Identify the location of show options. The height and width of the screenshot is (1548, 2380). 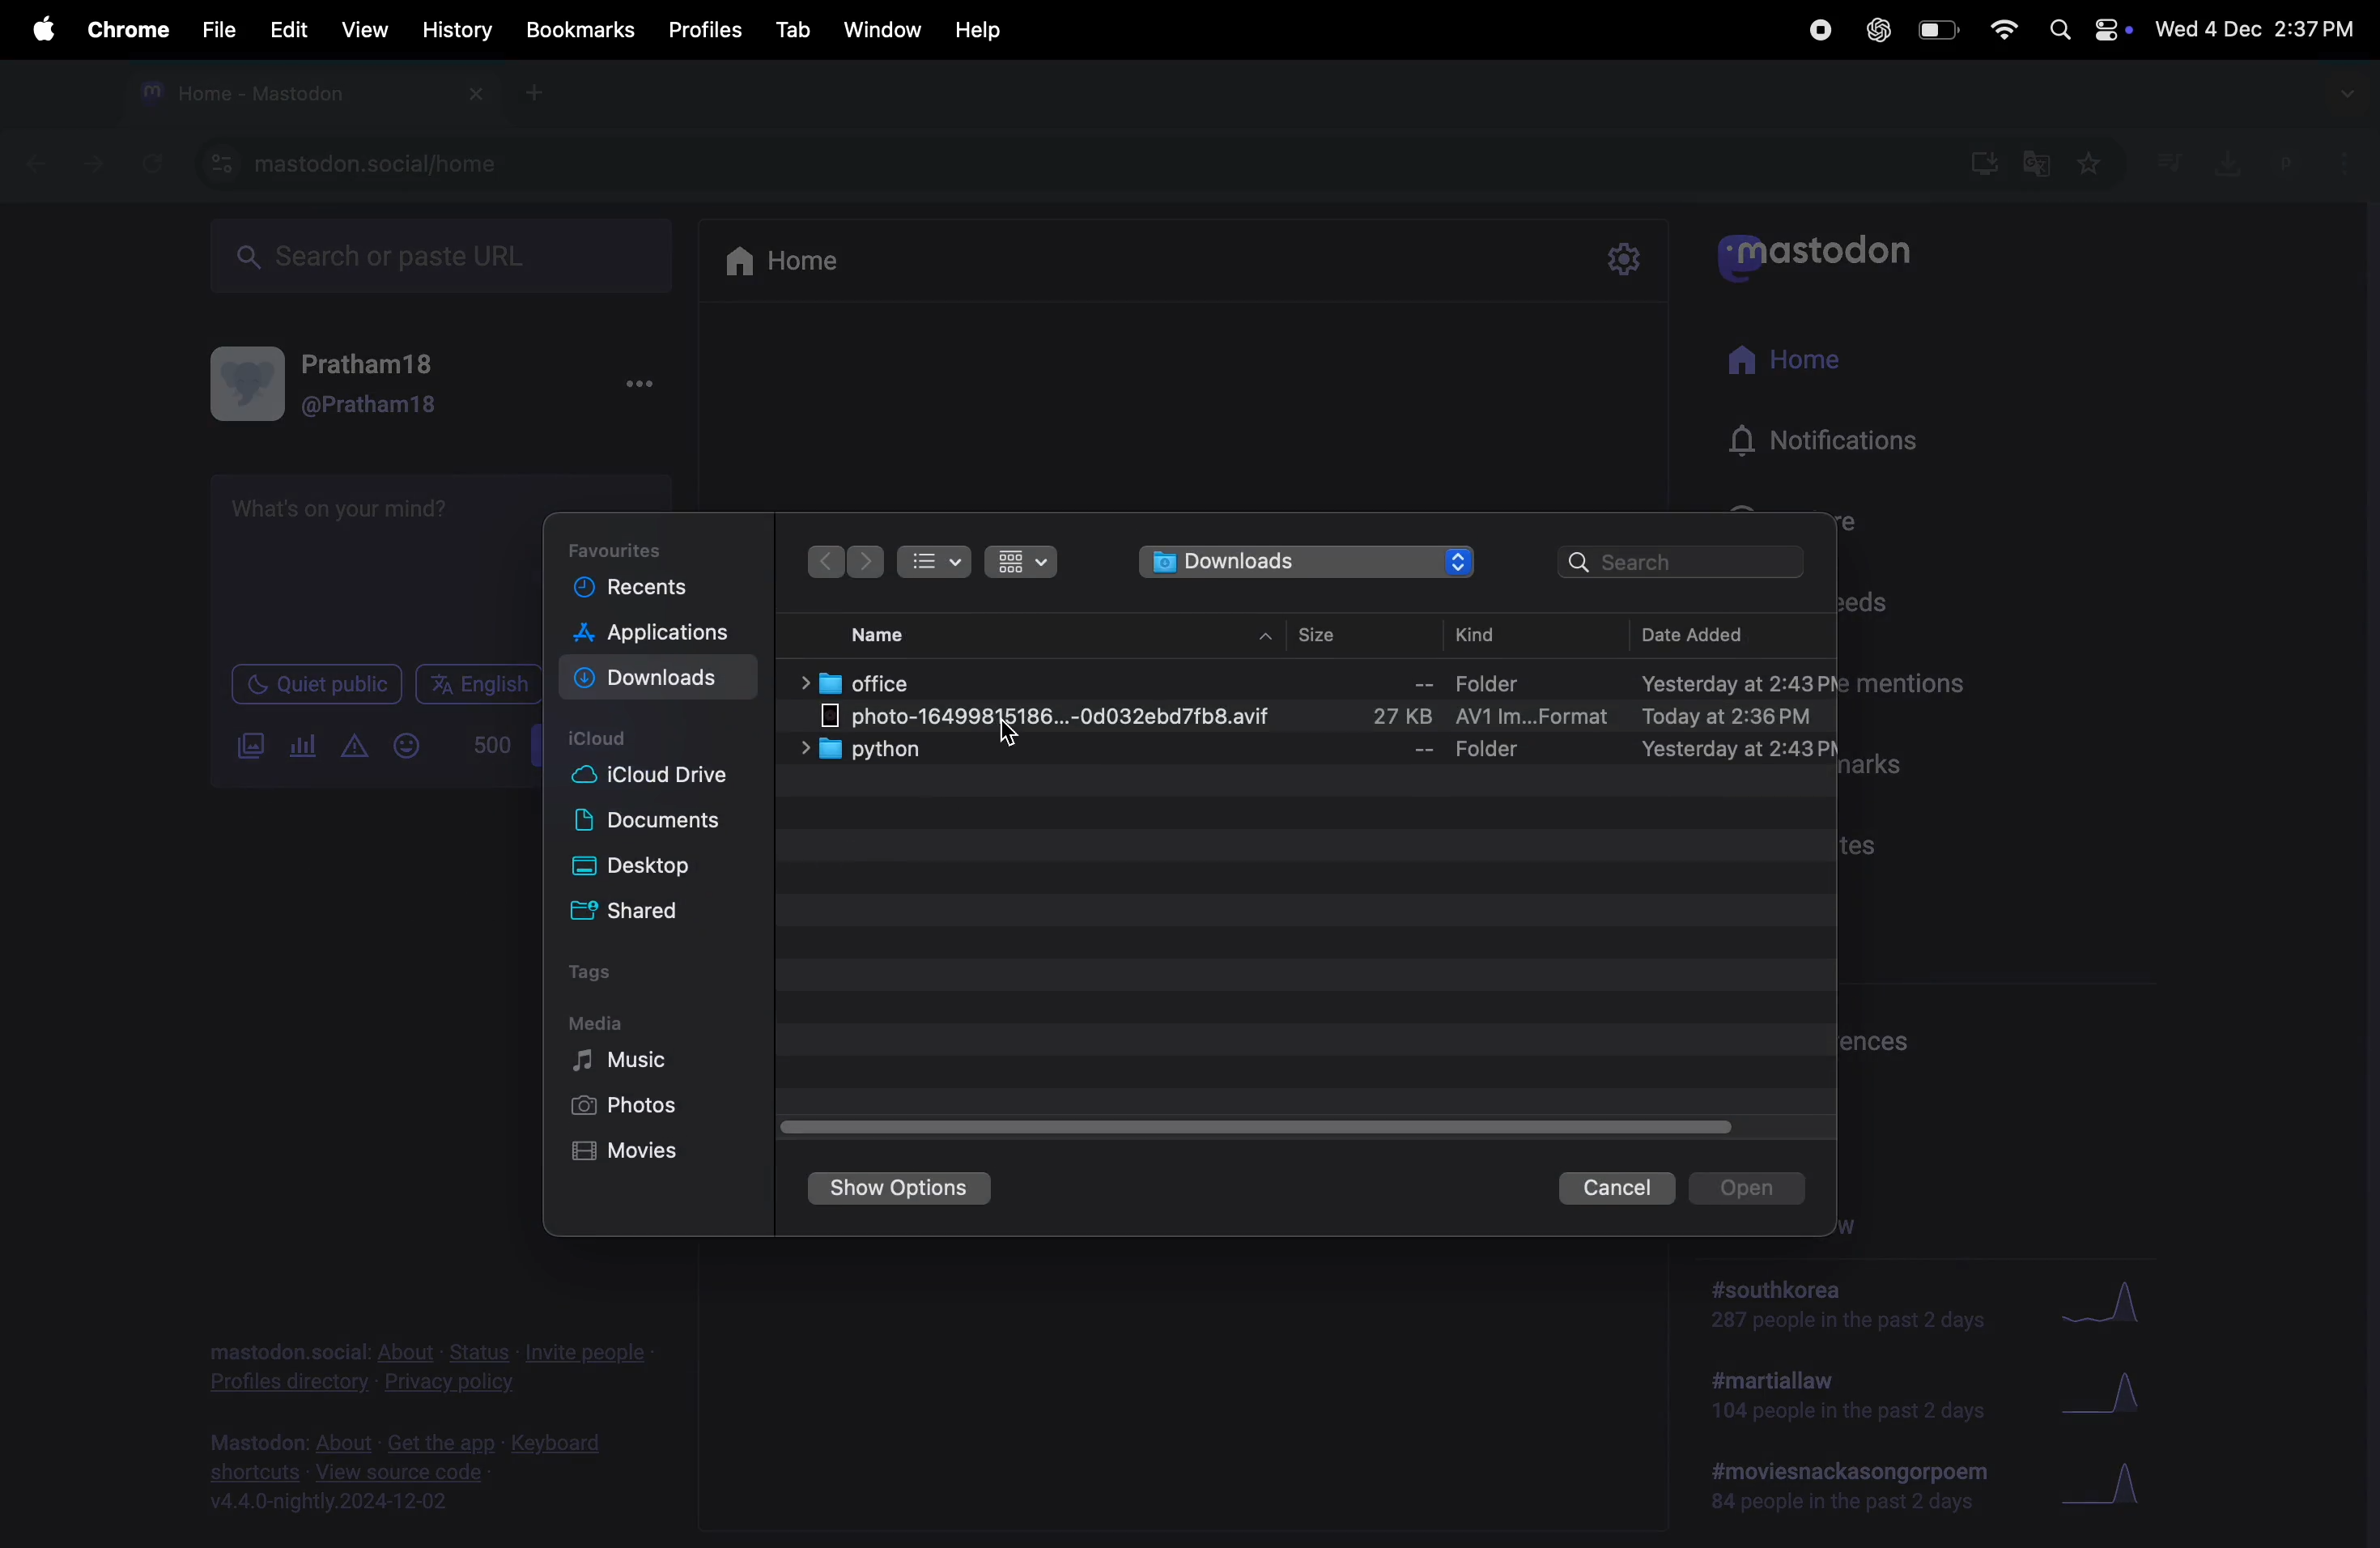
(899, 1189).